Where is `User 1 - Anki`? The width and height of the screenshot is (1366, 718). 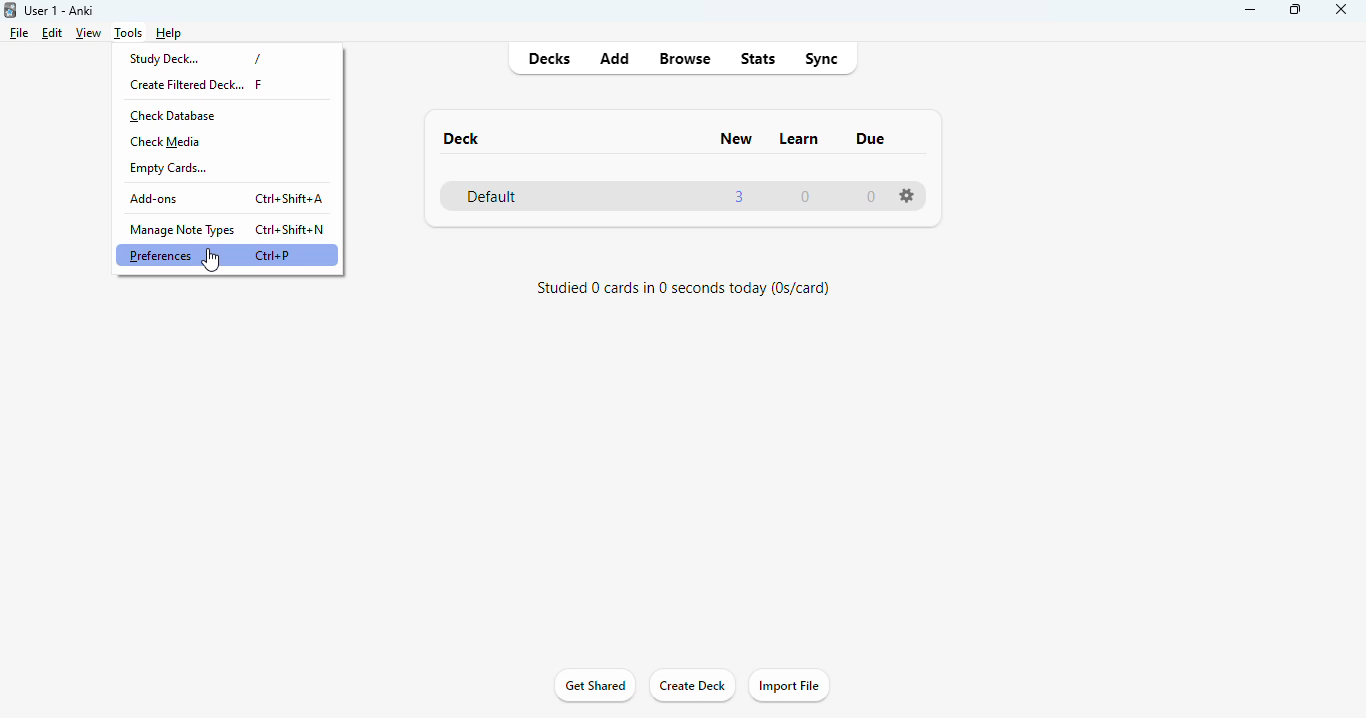
User 1 - Anki is located at coordinates (61, 10).